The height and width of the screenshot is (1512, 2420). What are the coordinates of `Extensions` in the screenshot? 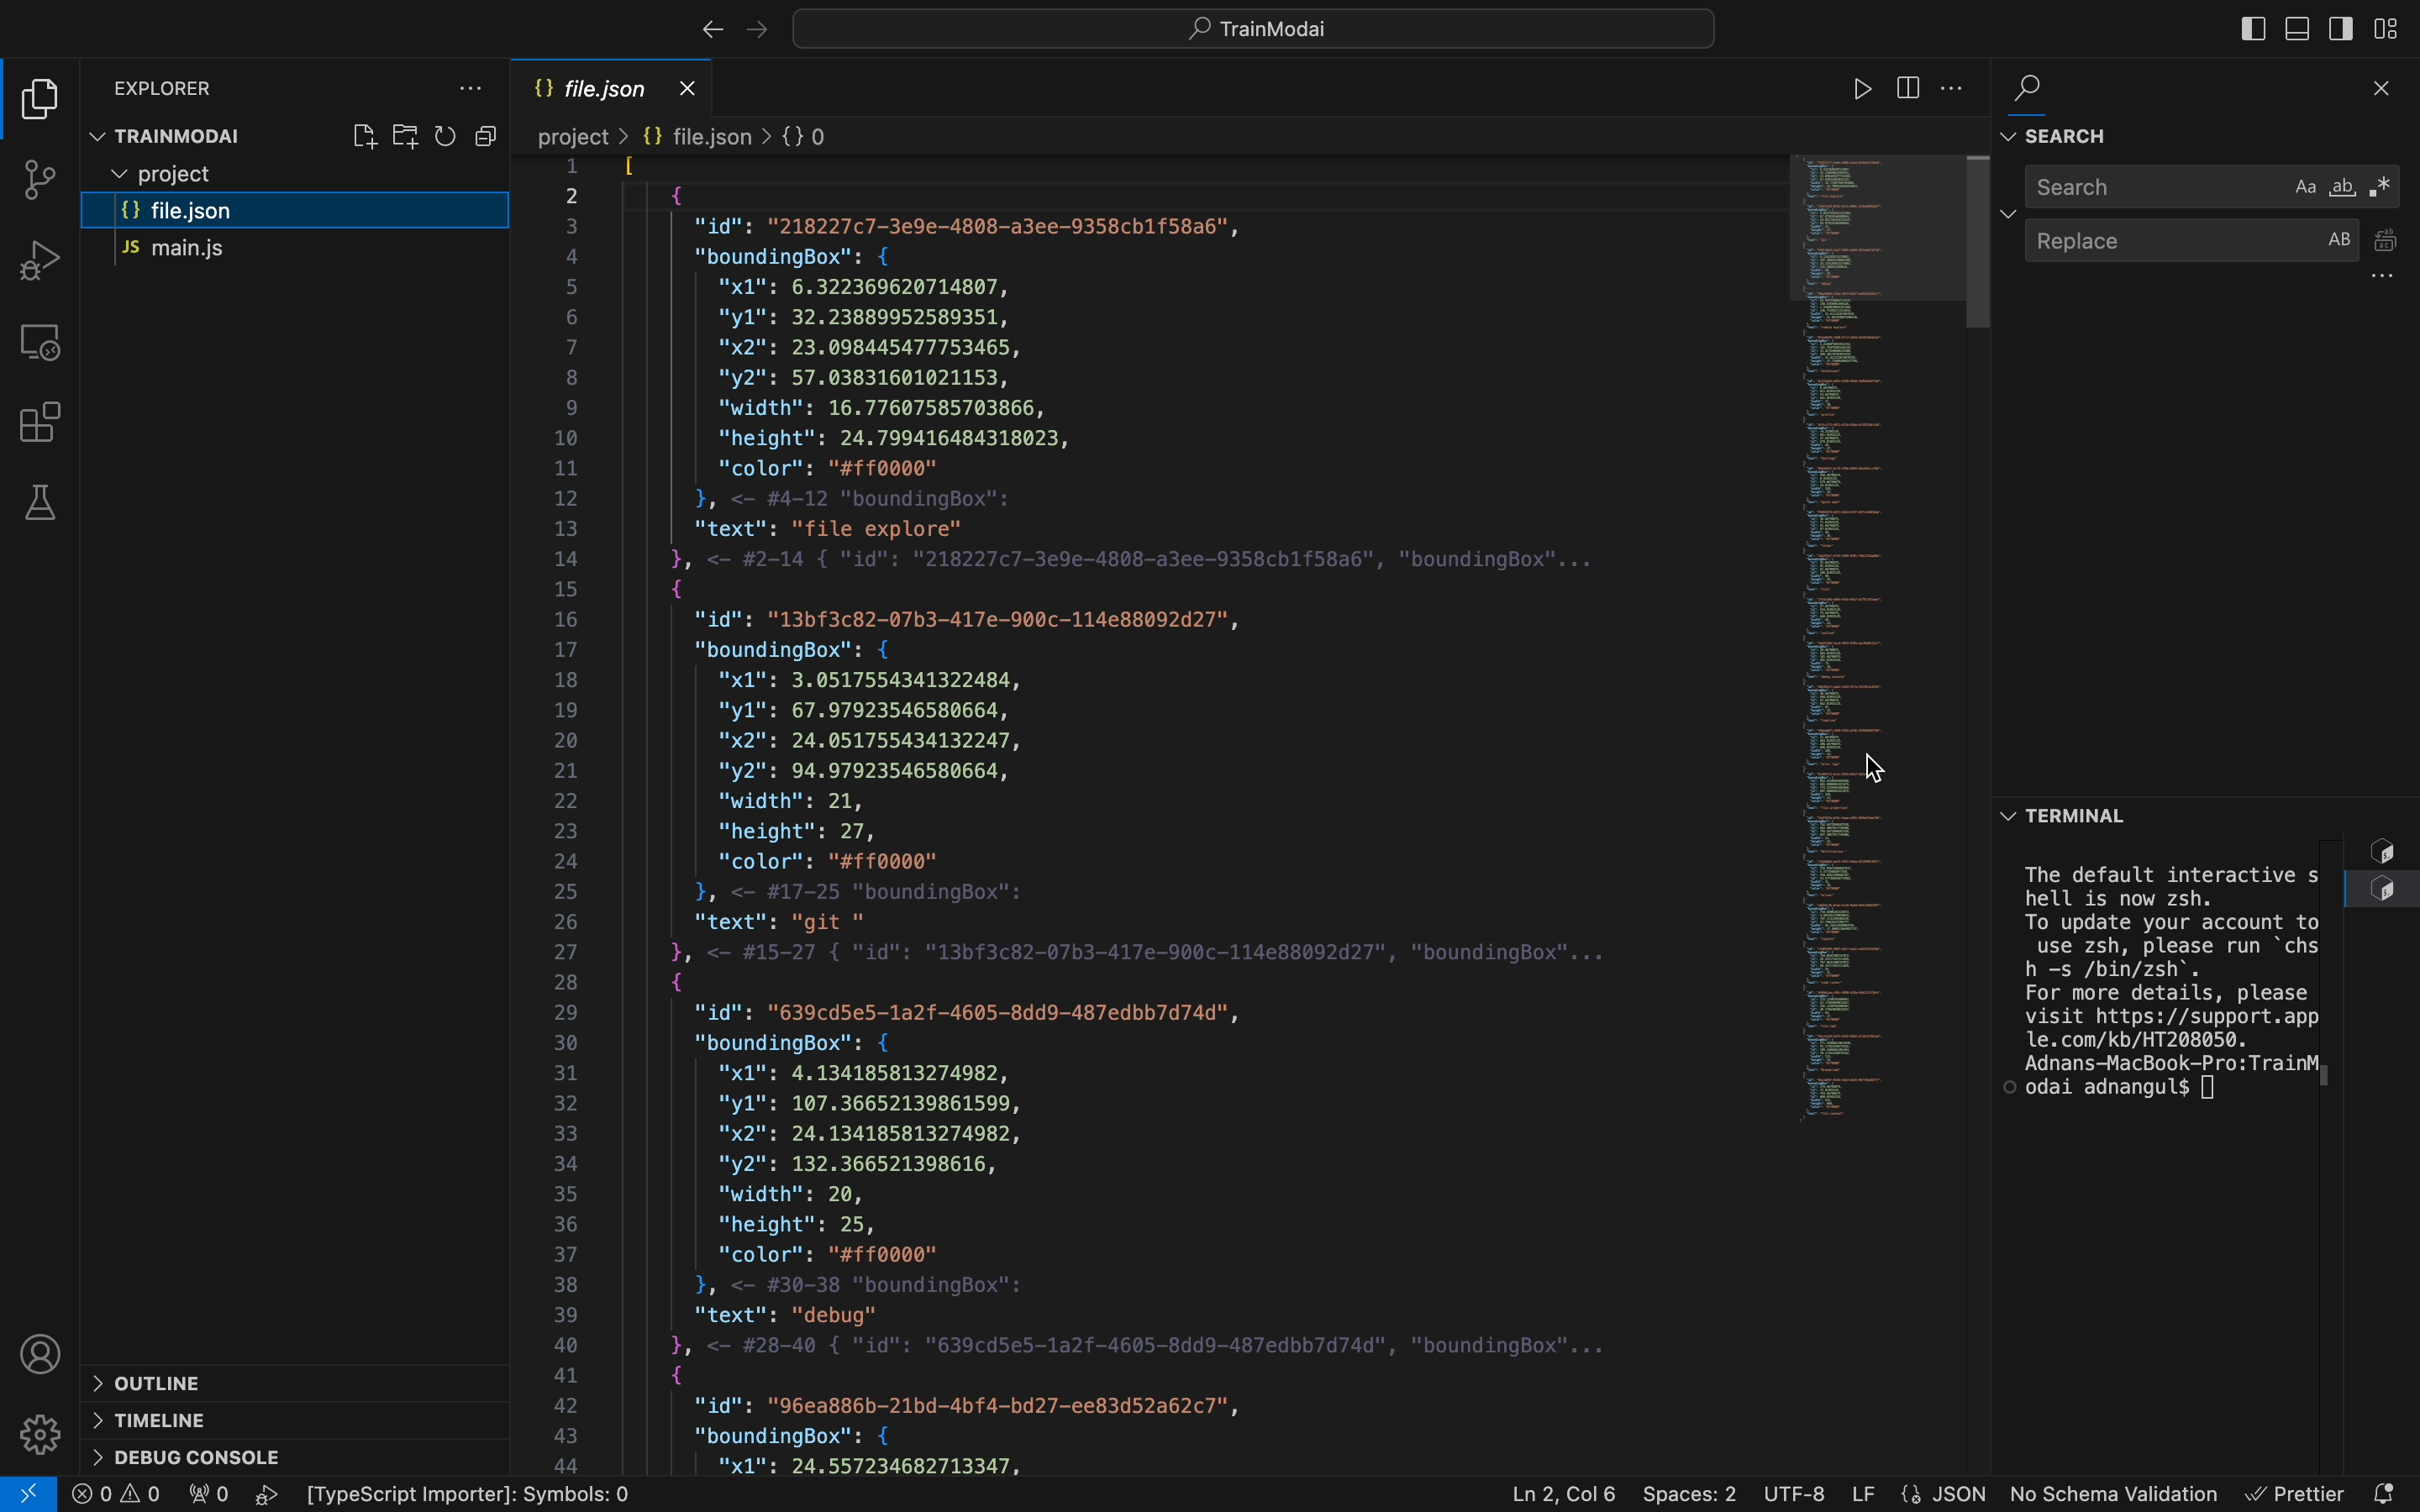 It's located at (44, 420).